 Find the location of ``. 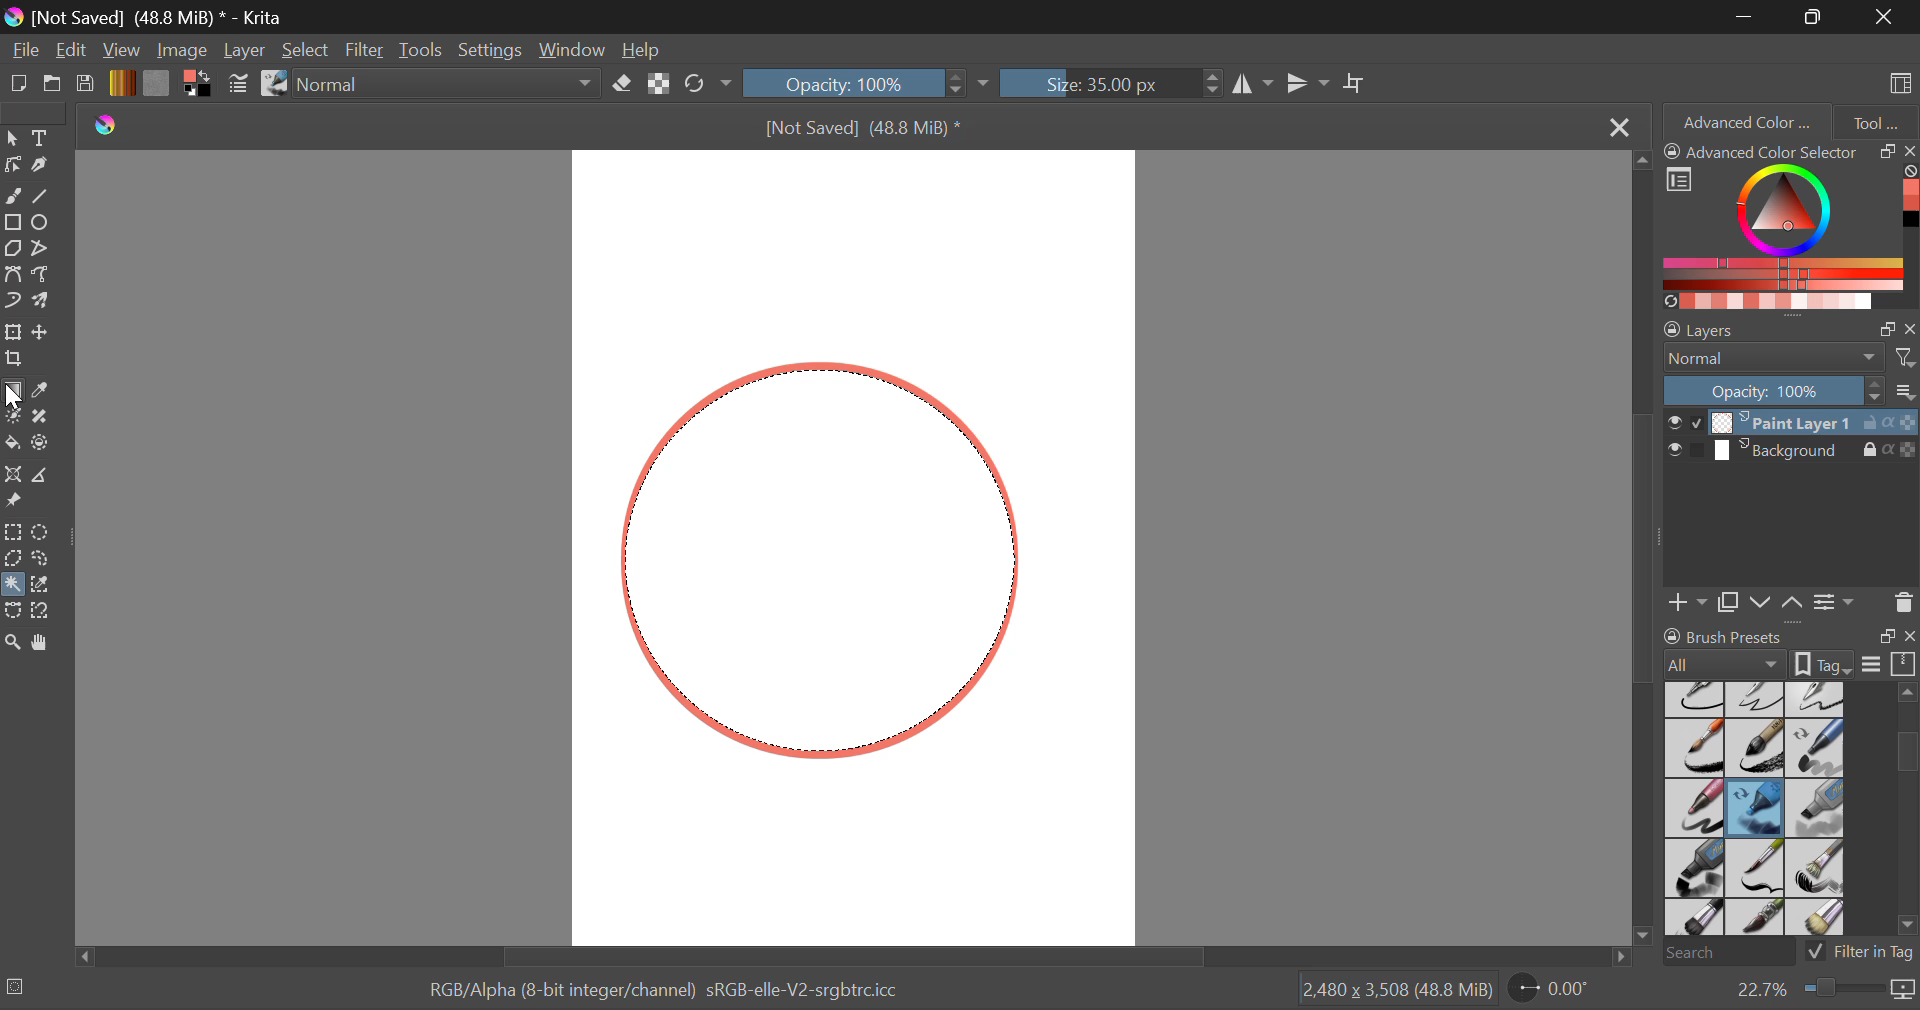

 is located at coordinates (73, 52).